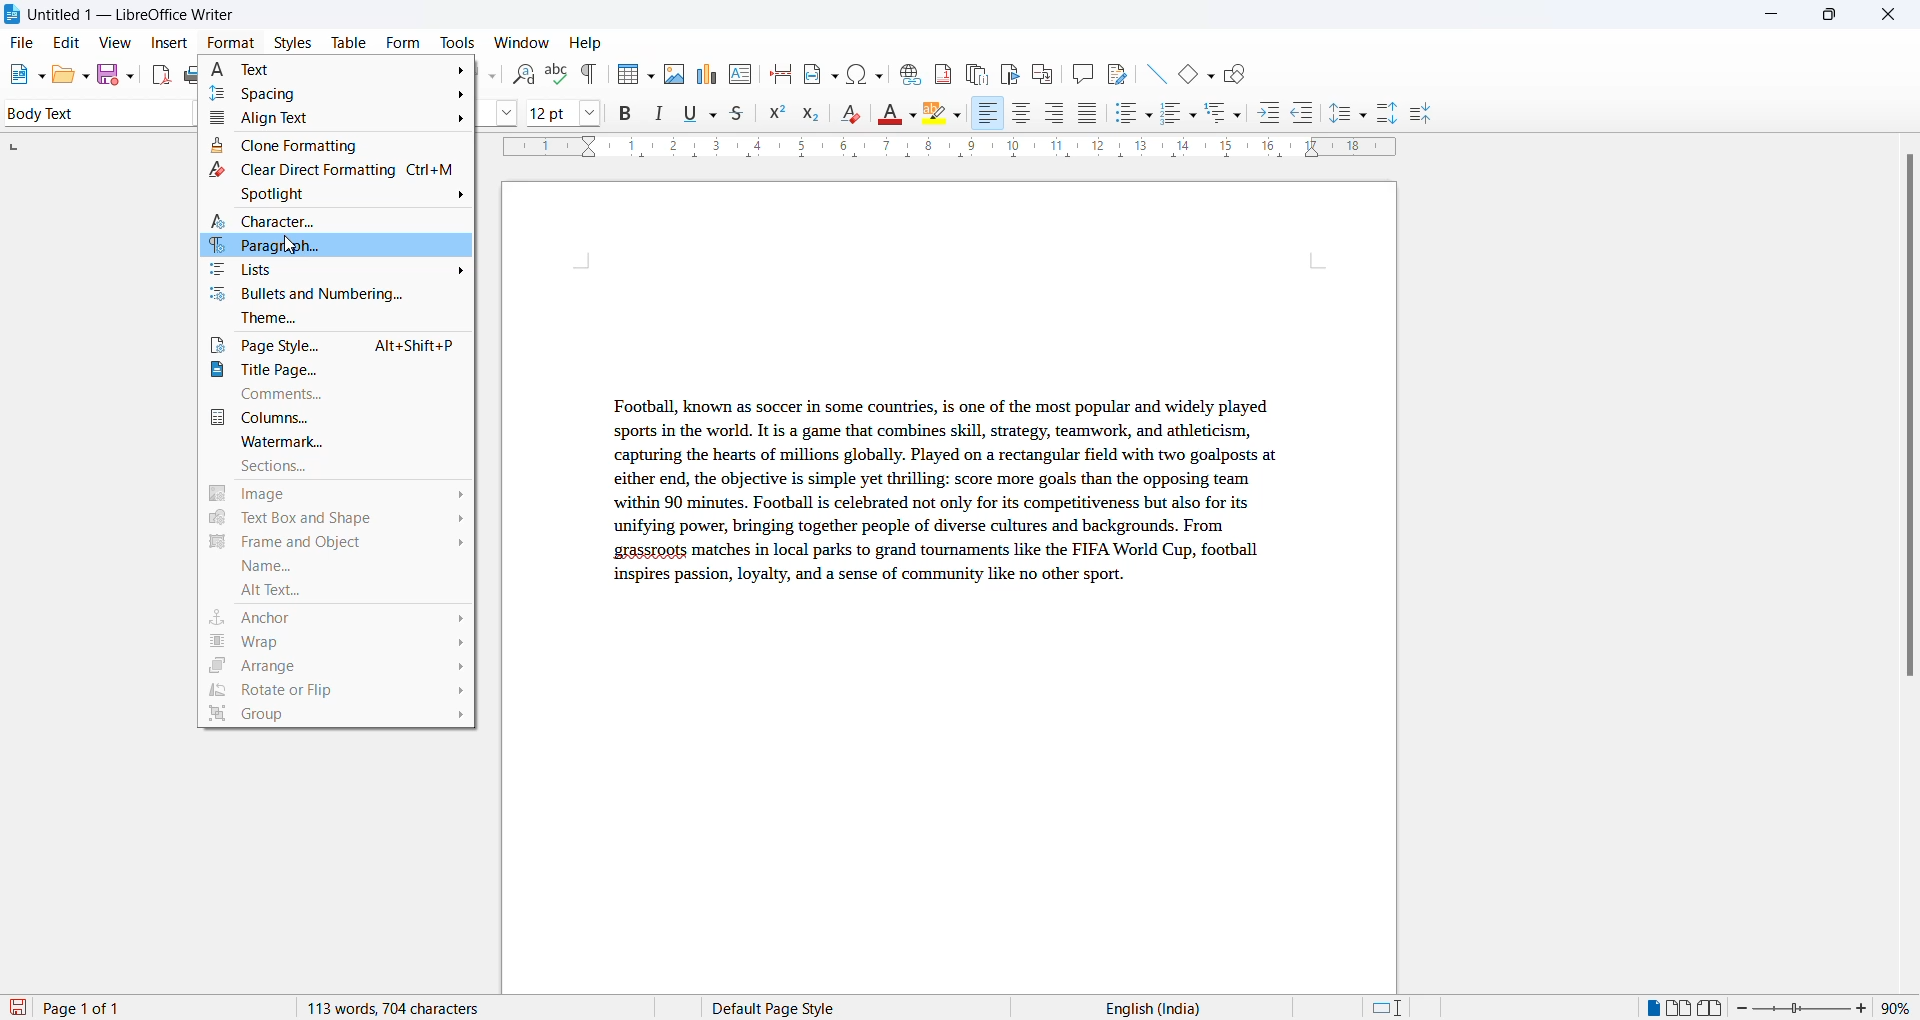  I want to click on styles, so click(292, 41).